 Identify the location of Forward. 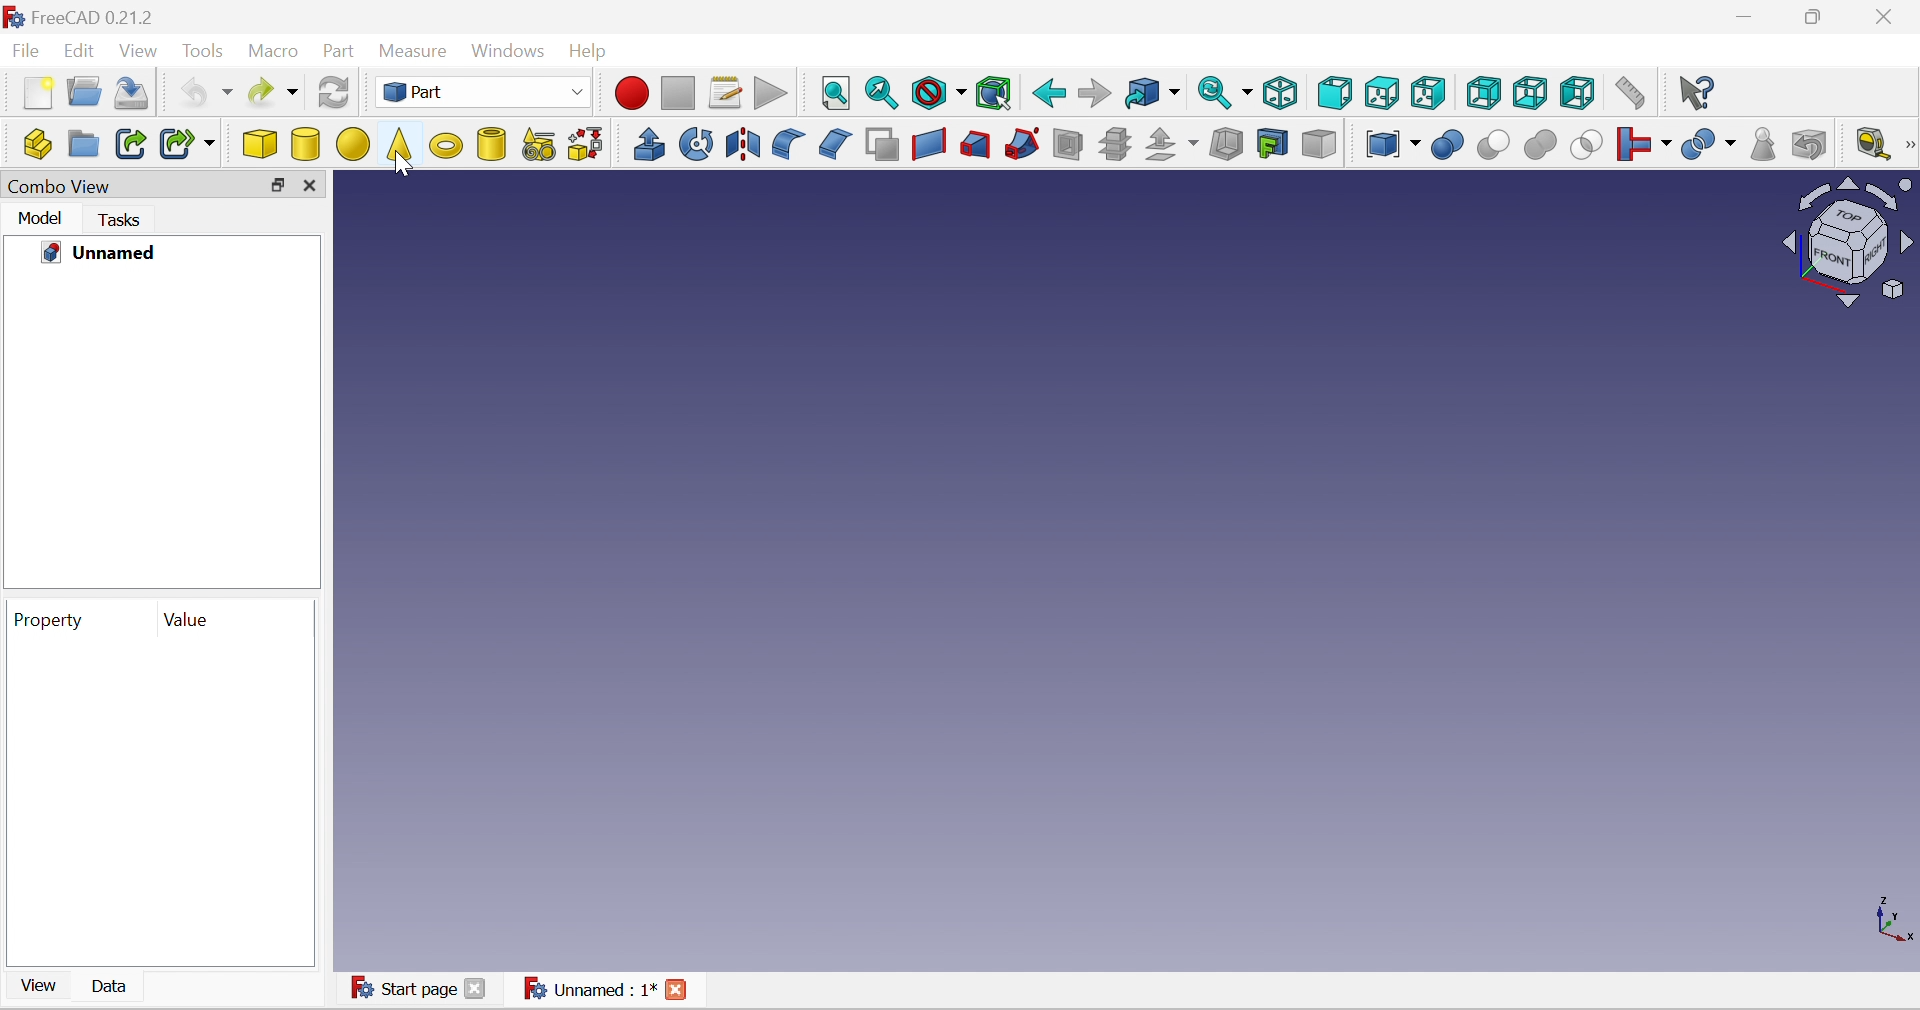
(1091, 94).